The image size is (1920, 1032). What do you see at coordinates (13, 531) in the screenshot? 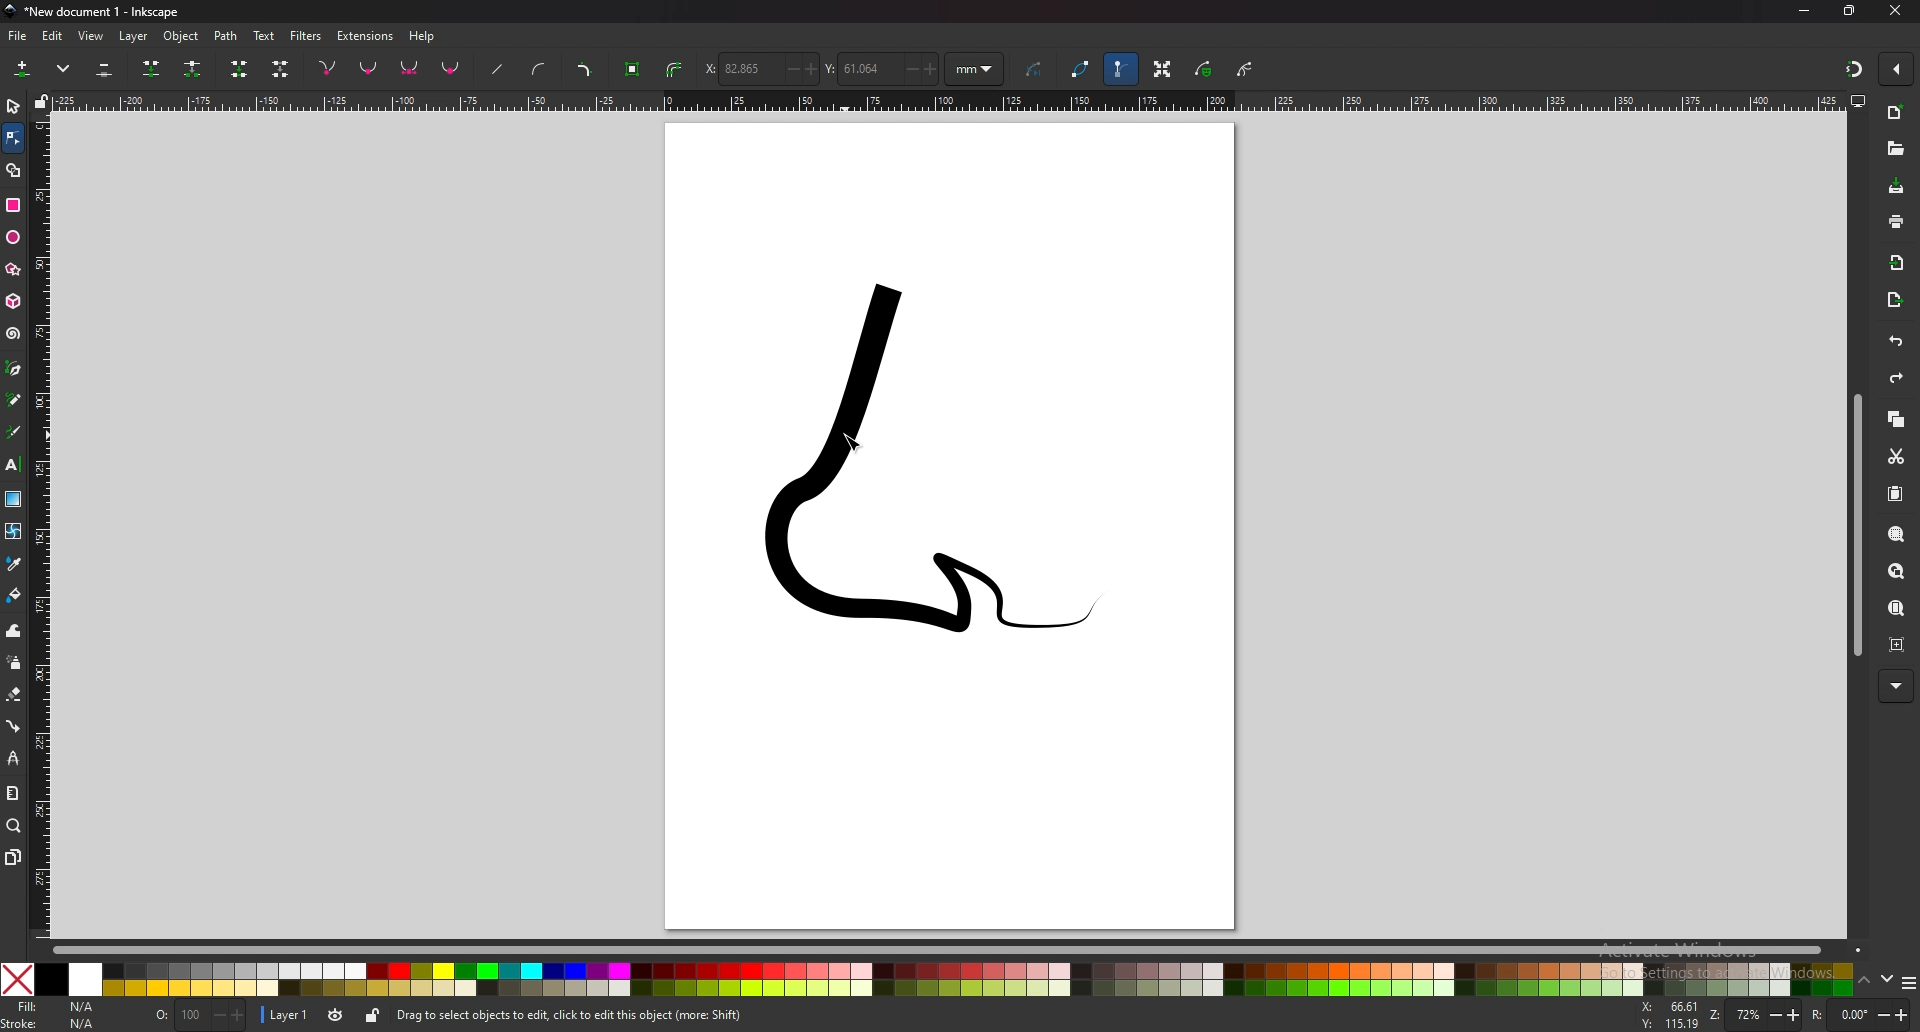
I see `mesh` at bounding box center [13, 531].